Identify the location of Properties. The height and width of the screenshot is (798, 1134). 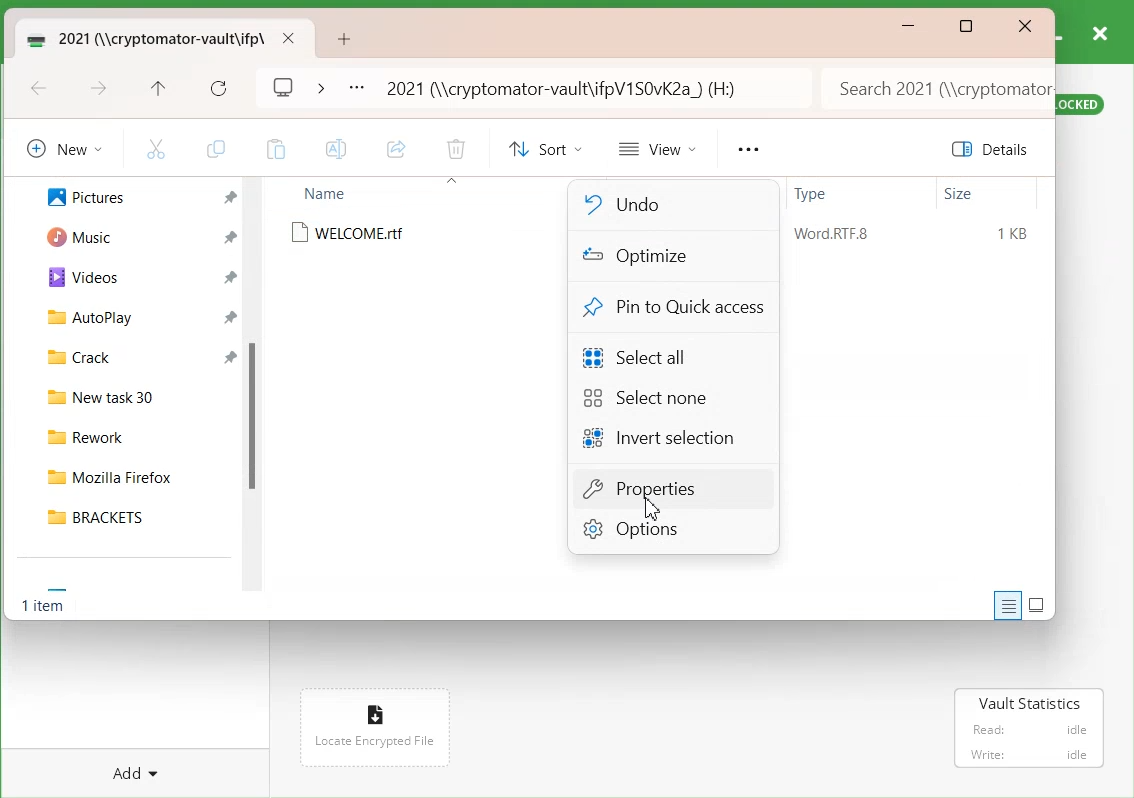
(673, 490).